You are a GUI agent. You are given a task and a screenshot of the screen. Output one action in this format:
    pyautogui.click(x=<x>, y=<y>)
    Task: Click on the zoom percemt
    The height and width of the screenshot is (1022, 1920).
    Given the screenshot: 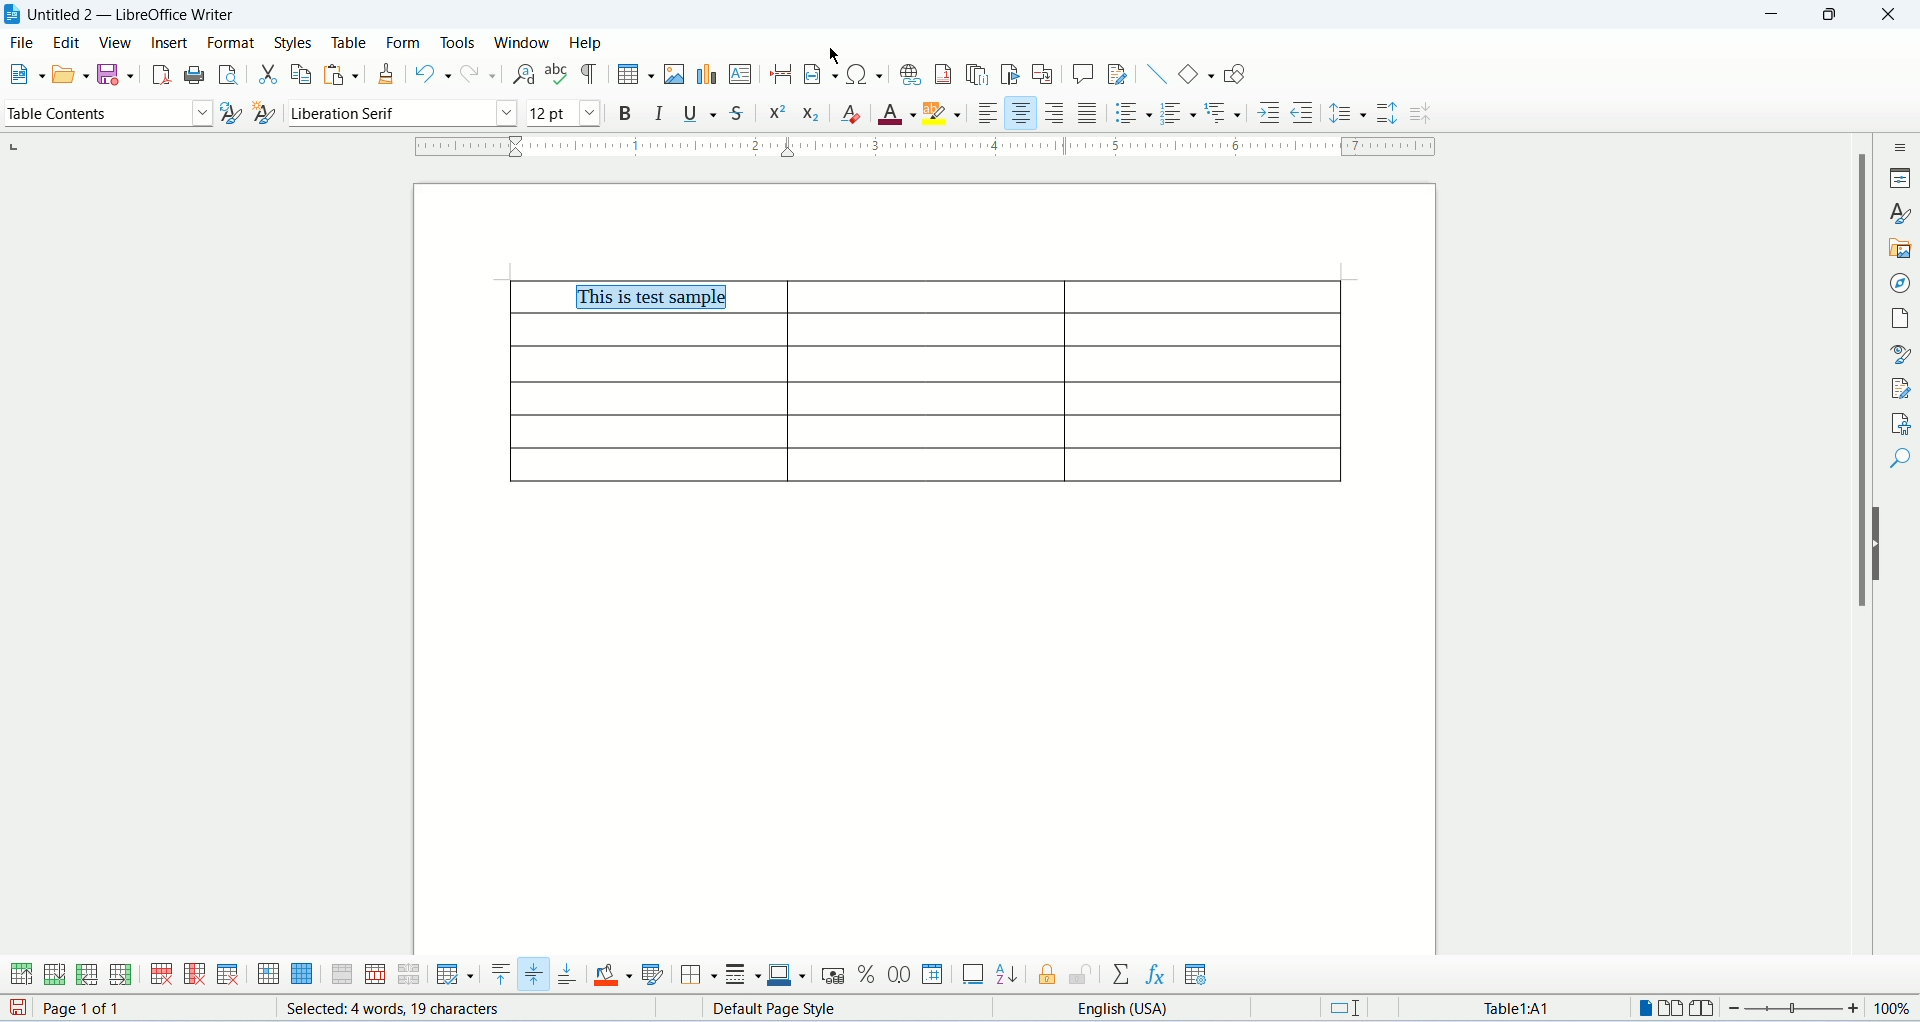 What is the action you would take?
    pyautogui.click(x=1895, y=1008)
    